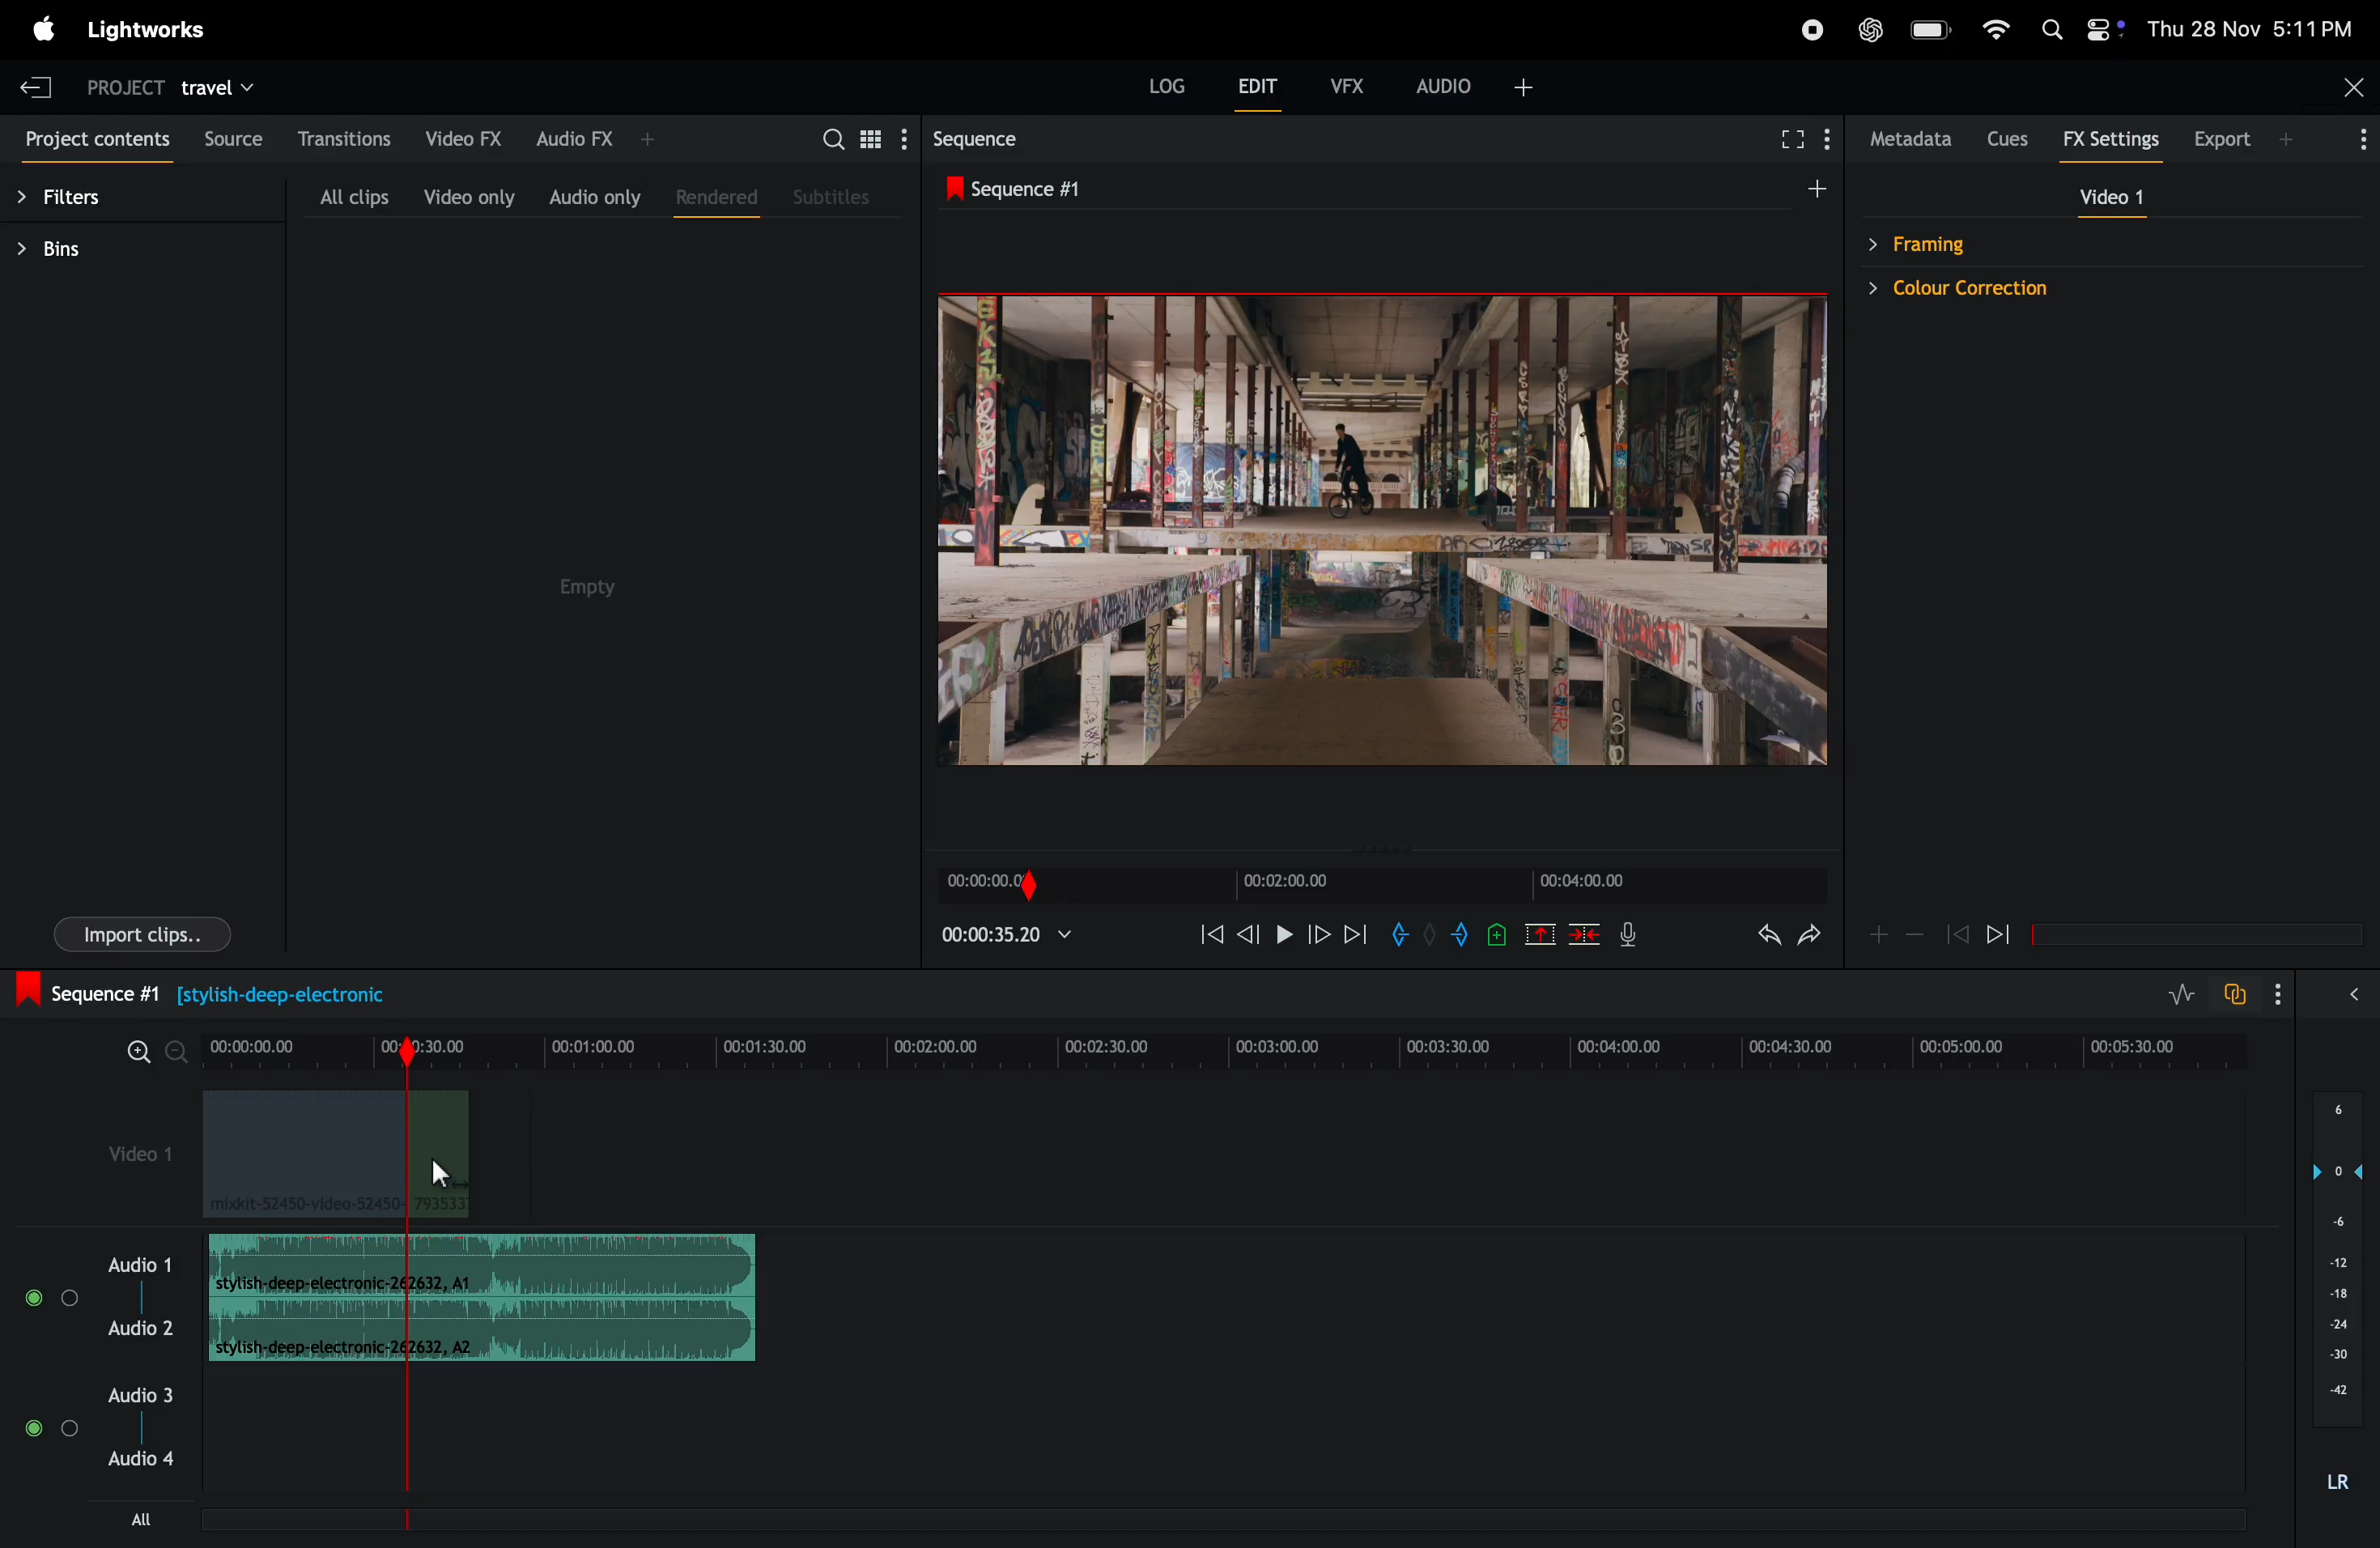  I want to click on project contents, so click(94, 143).